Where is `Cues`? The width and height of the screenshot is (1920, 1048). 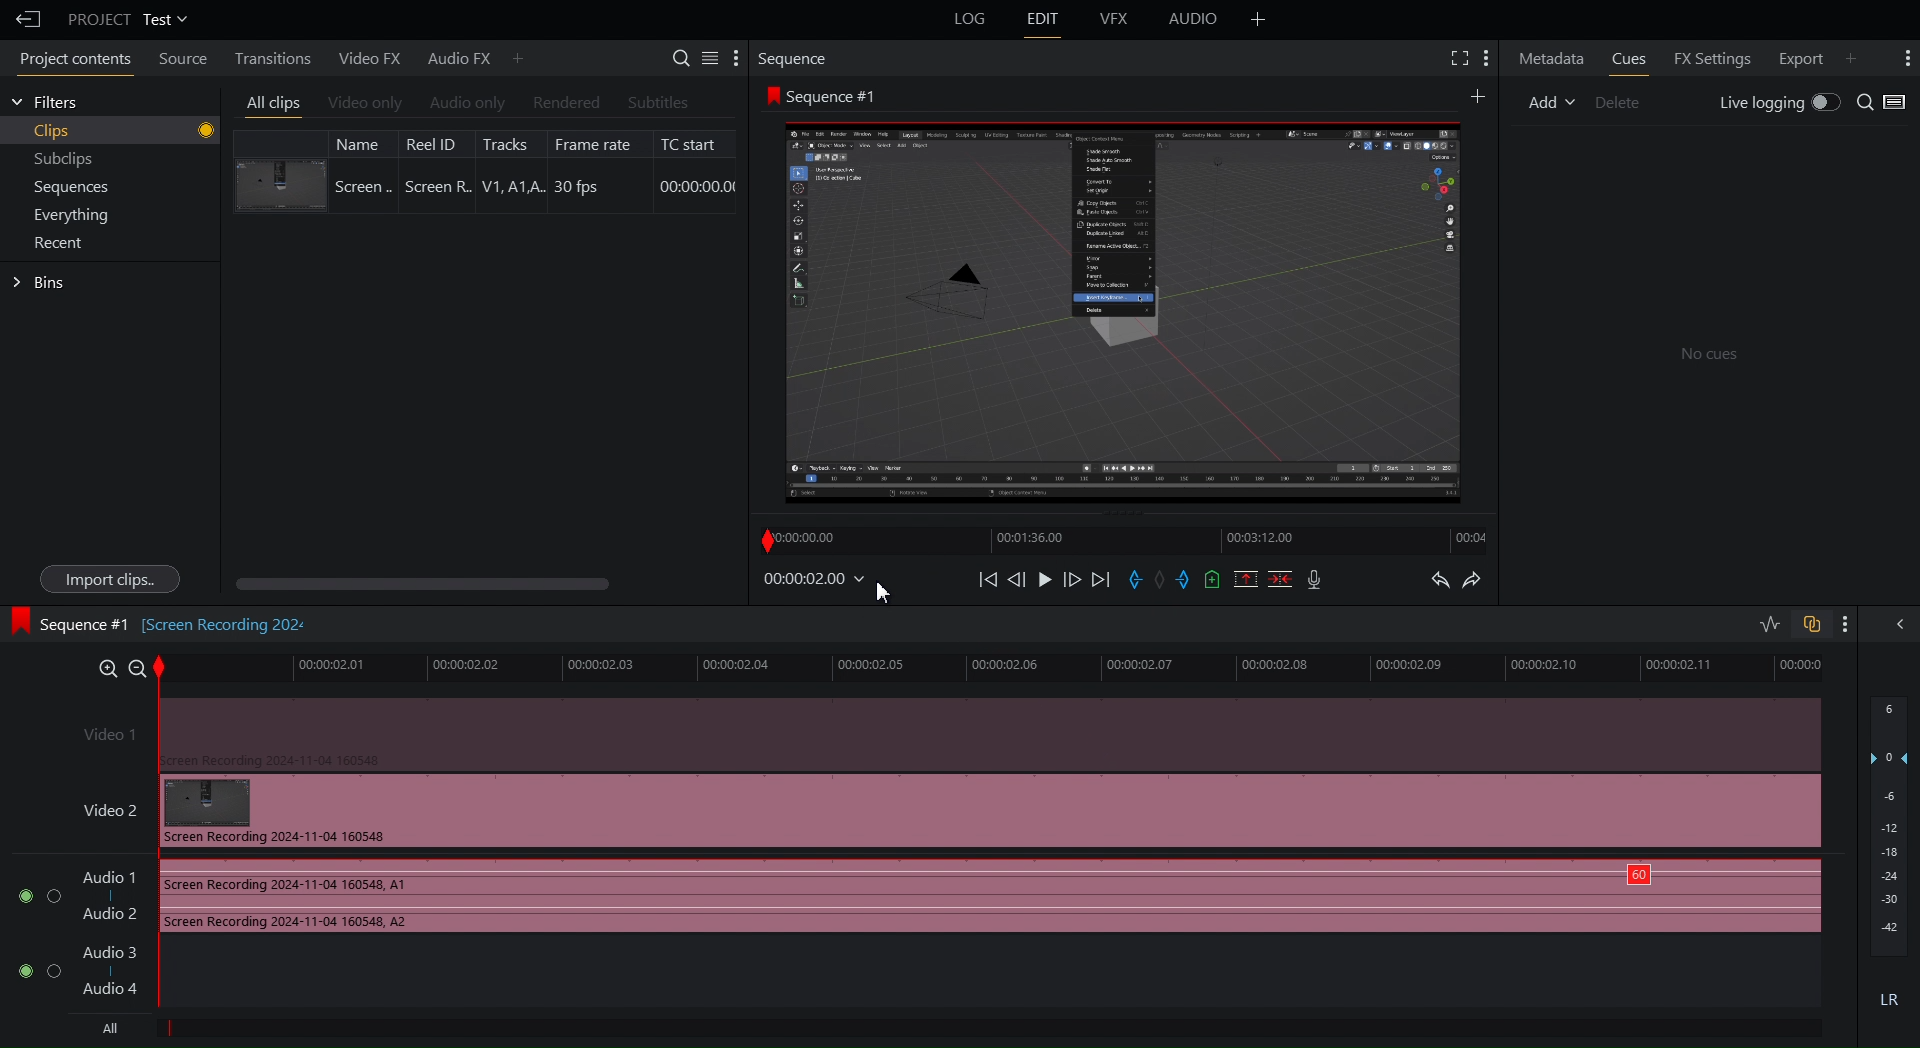 Cues is located at coordinates (1632, 58).